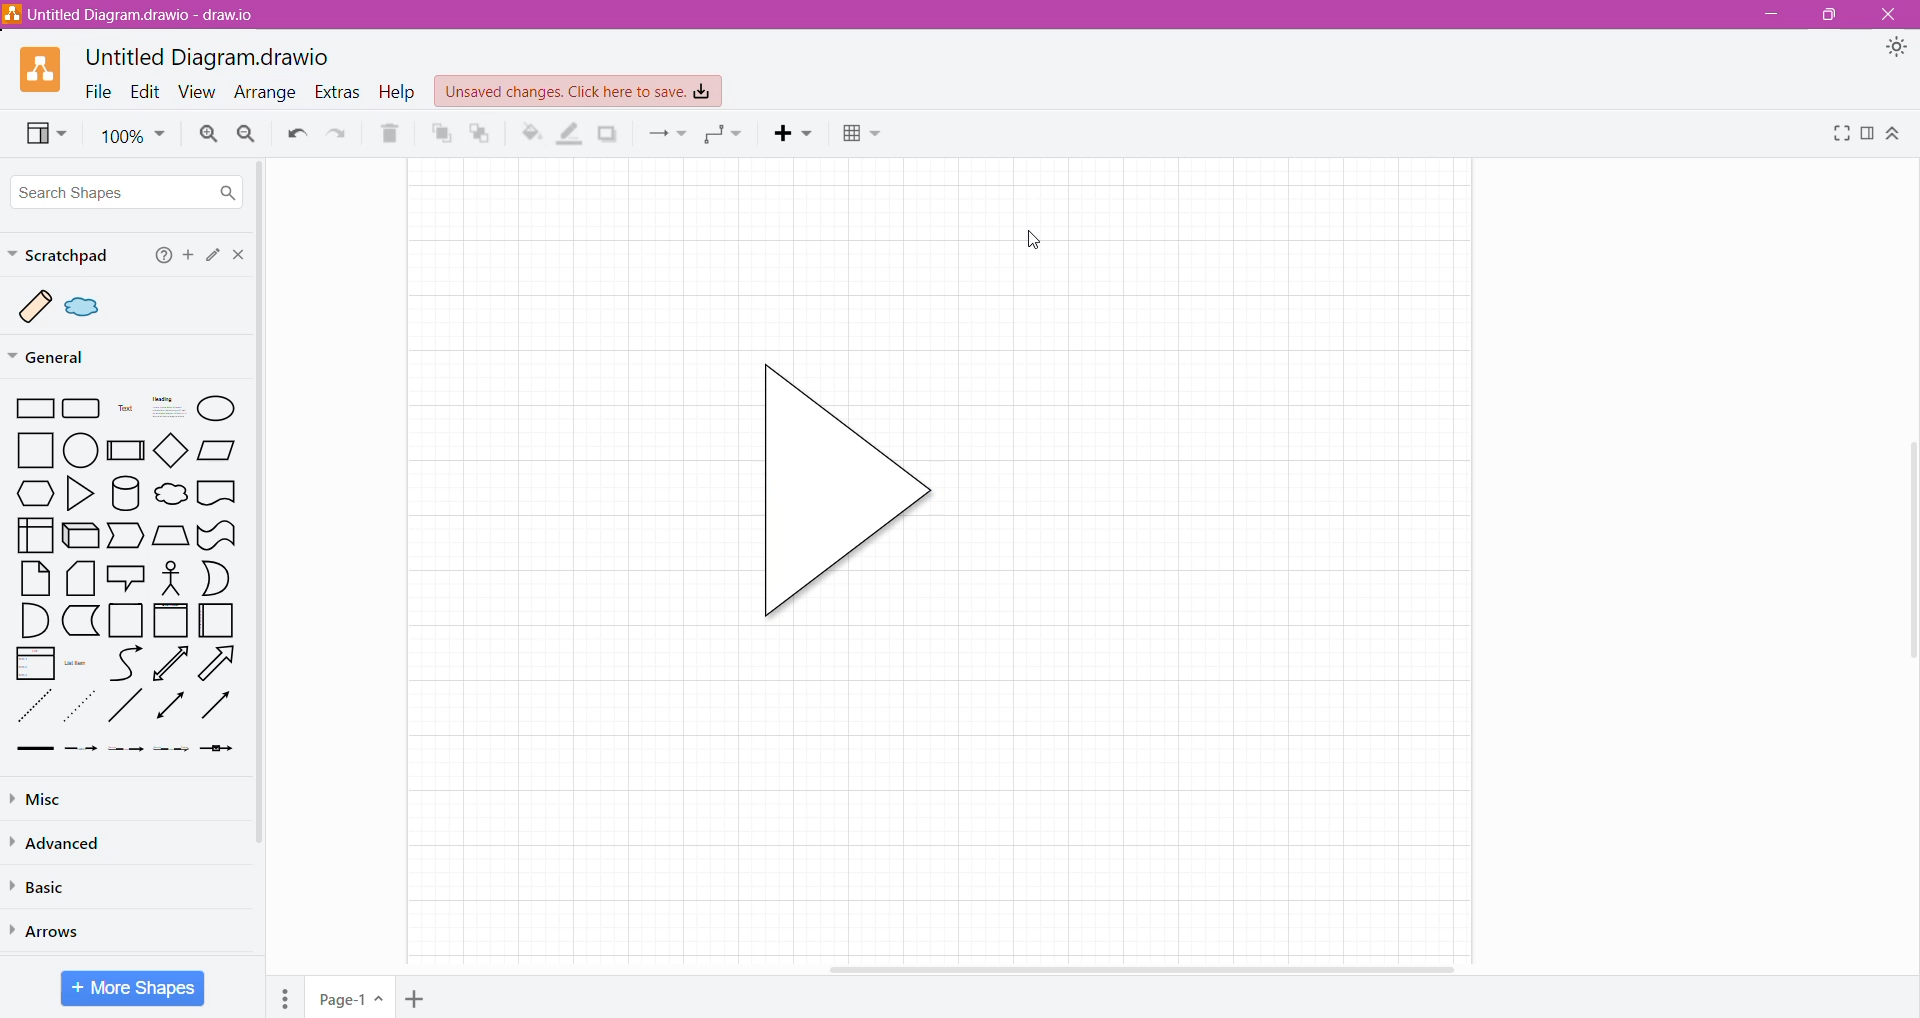 This screenshot has height=1018, width=1920. I want to click on Insert, so click(795, 135).